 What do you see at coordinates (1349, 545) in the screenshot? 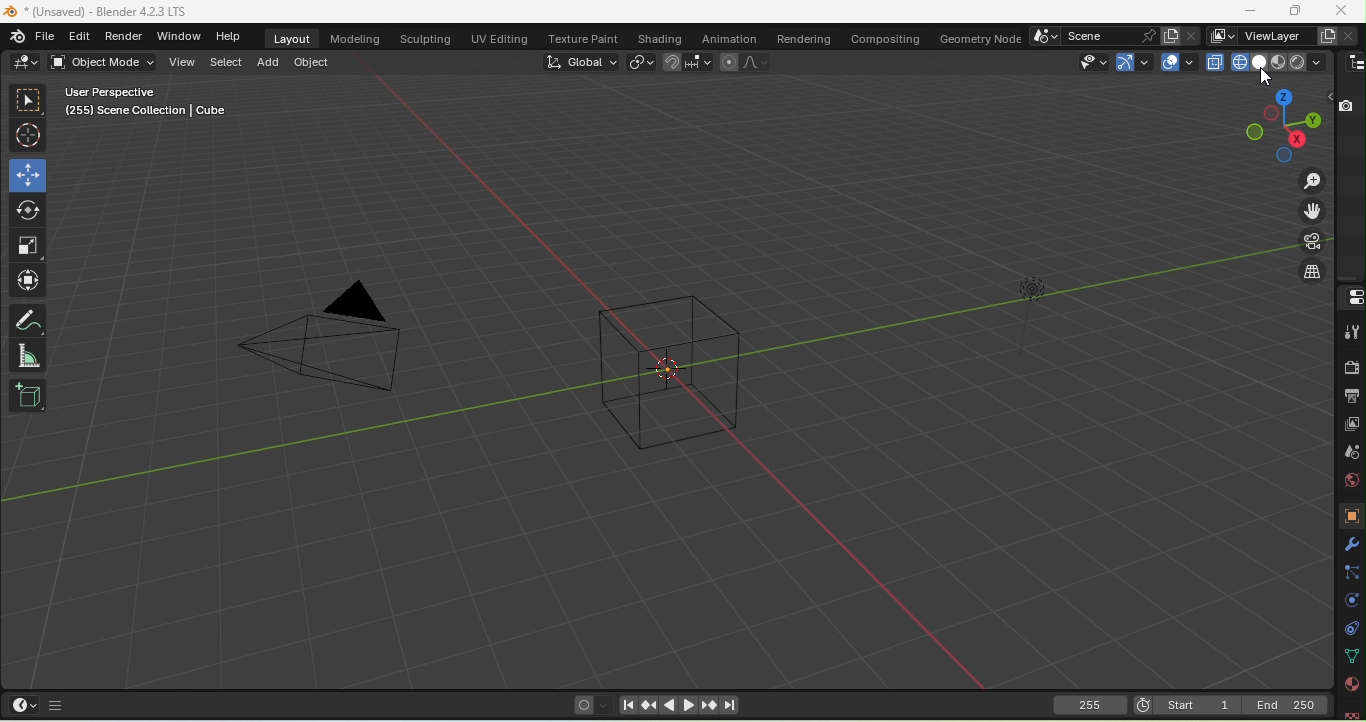
I see `Modifiers` at bounding box center [1349, 545].